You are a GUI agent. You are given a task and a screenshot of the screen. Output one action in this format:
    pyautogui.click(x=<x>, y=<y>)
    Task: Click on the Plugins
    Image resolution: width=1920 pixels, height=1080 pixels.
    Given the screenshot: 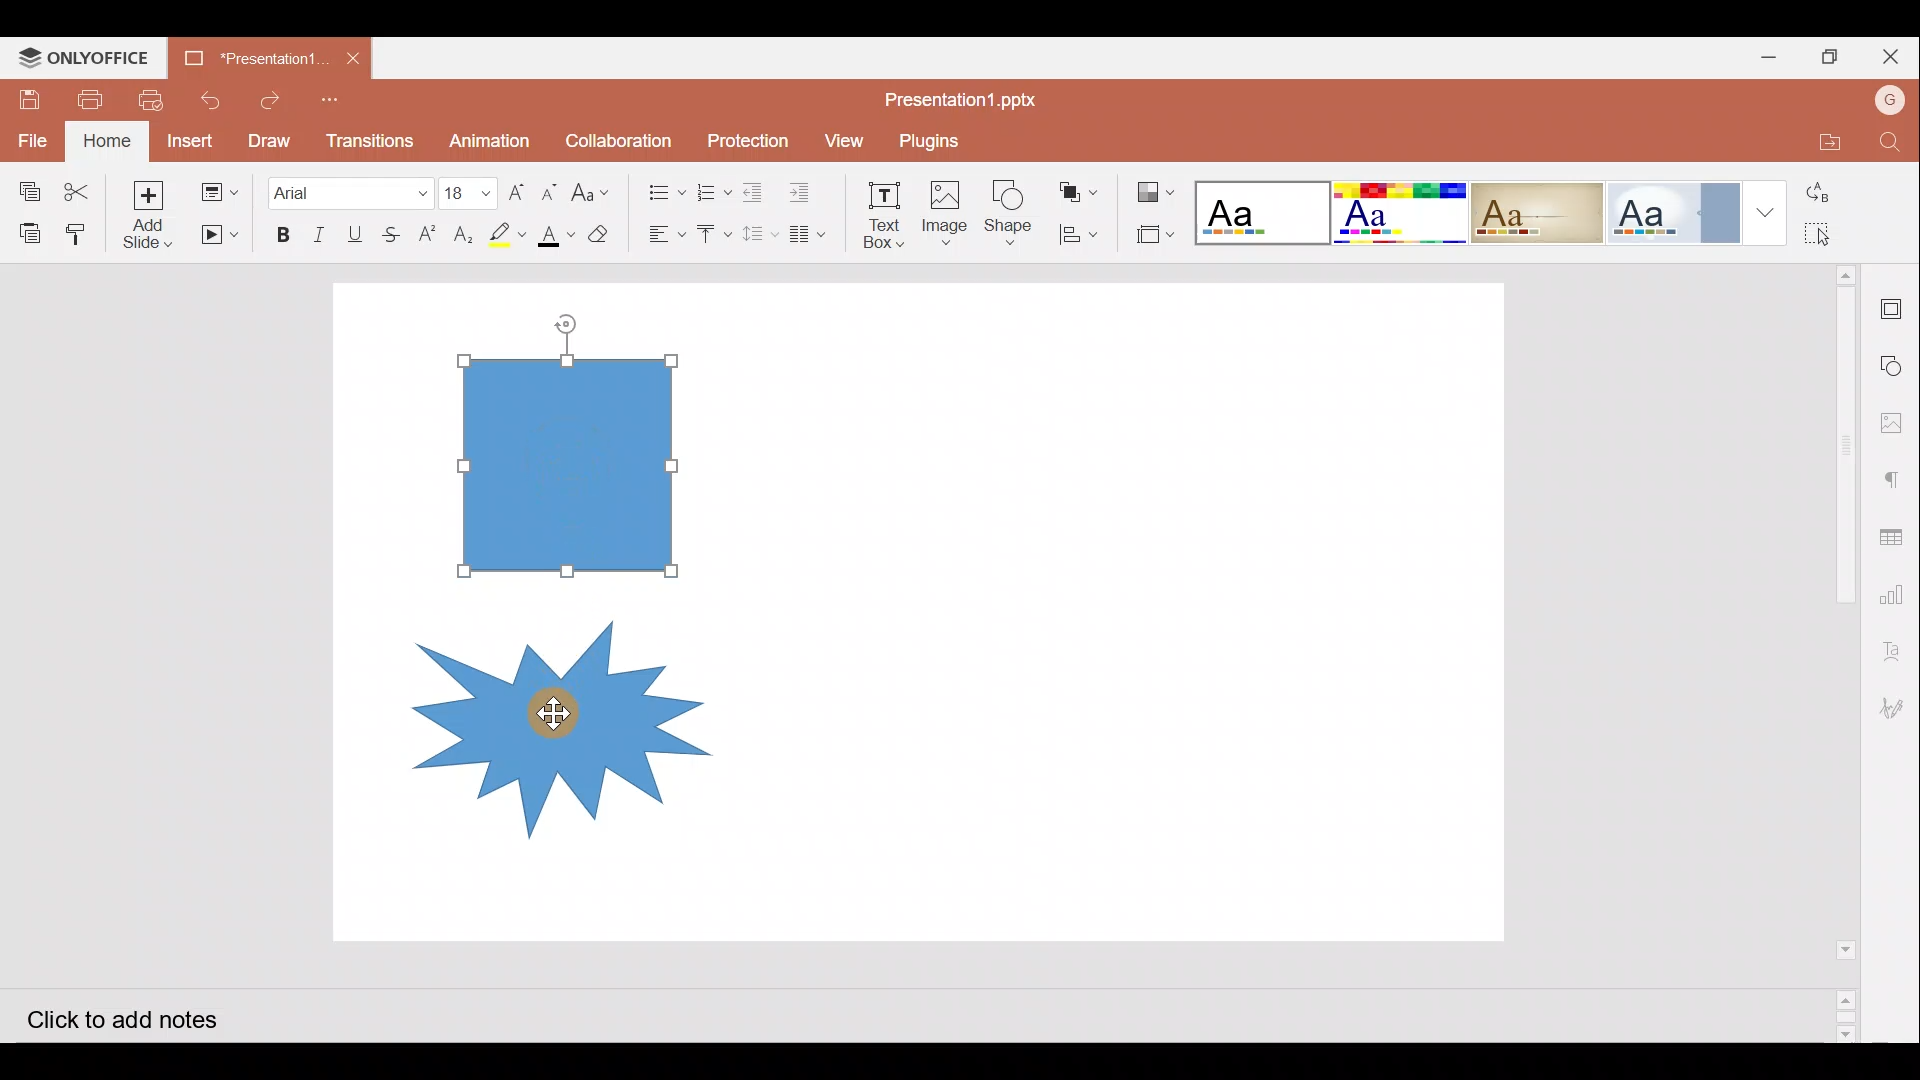 What is the action you would take?
    pyautogui.click(x=943, y=137)
    